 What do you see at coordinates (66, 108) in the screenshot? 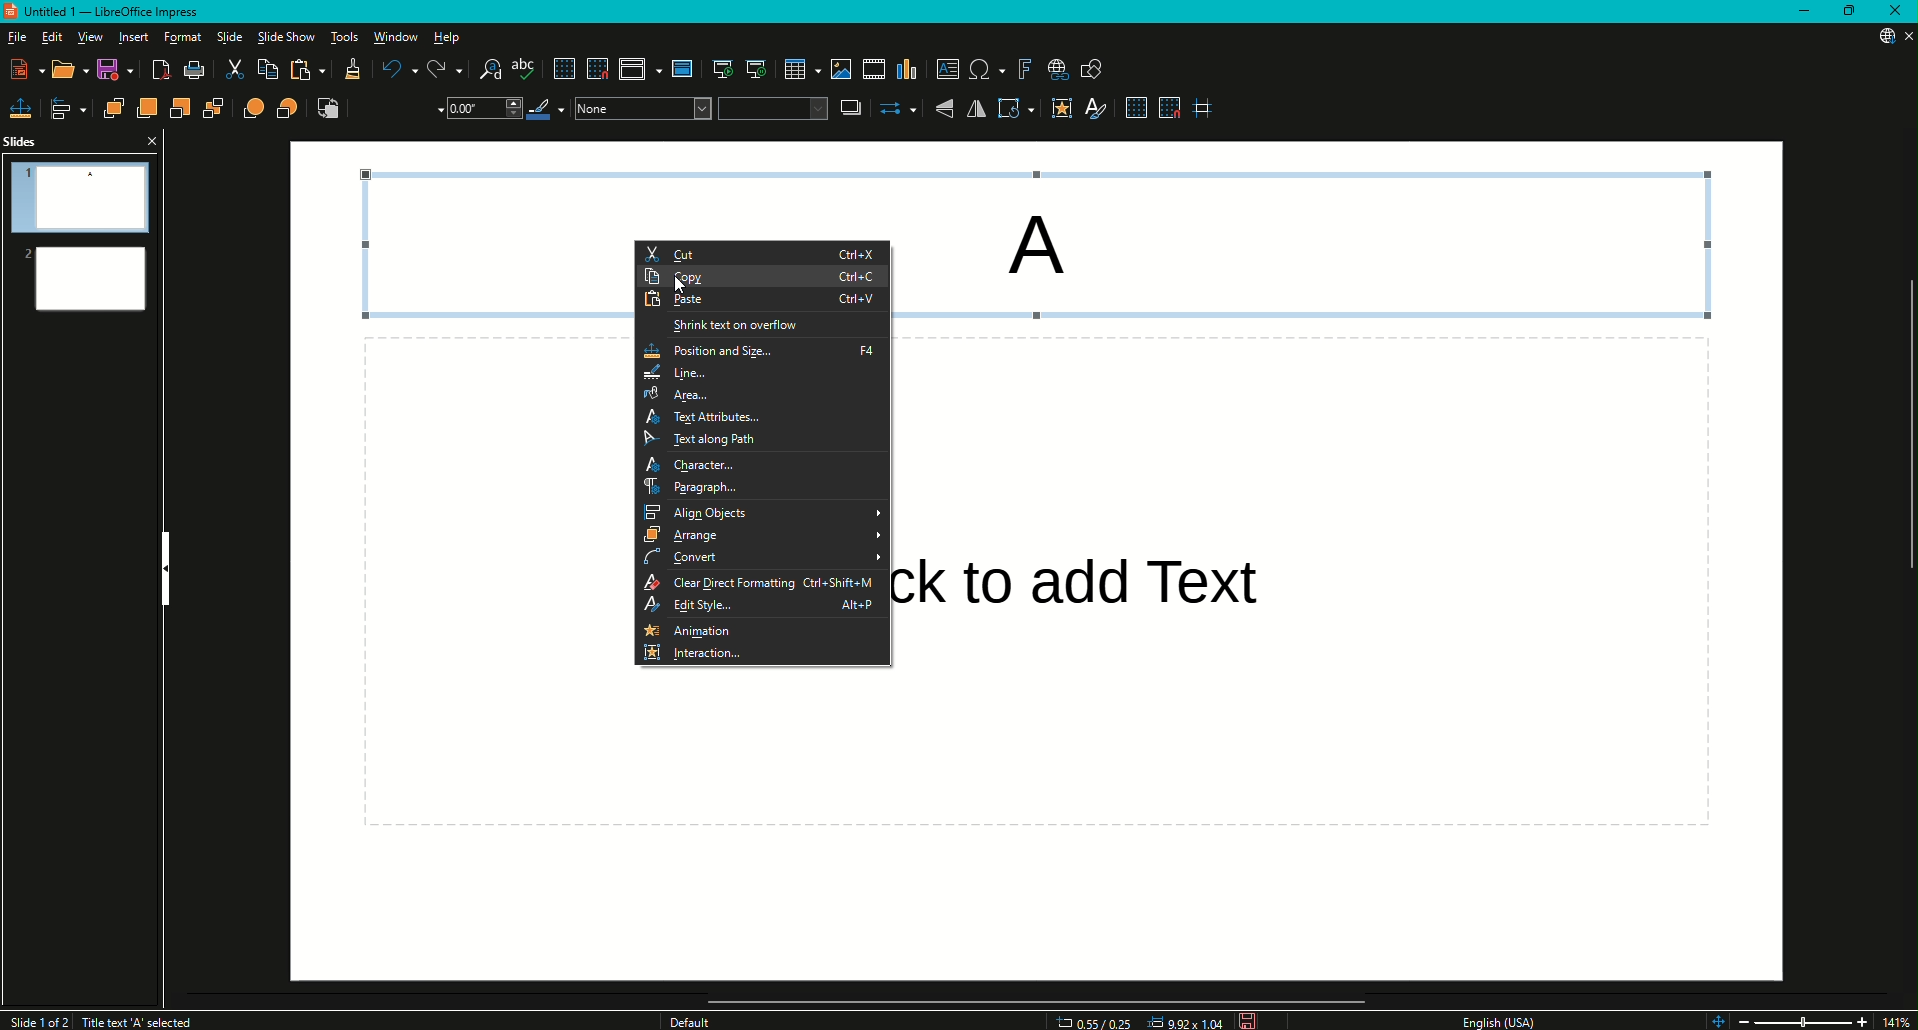
I see `Align Objects` at bounding box center [66, 108].